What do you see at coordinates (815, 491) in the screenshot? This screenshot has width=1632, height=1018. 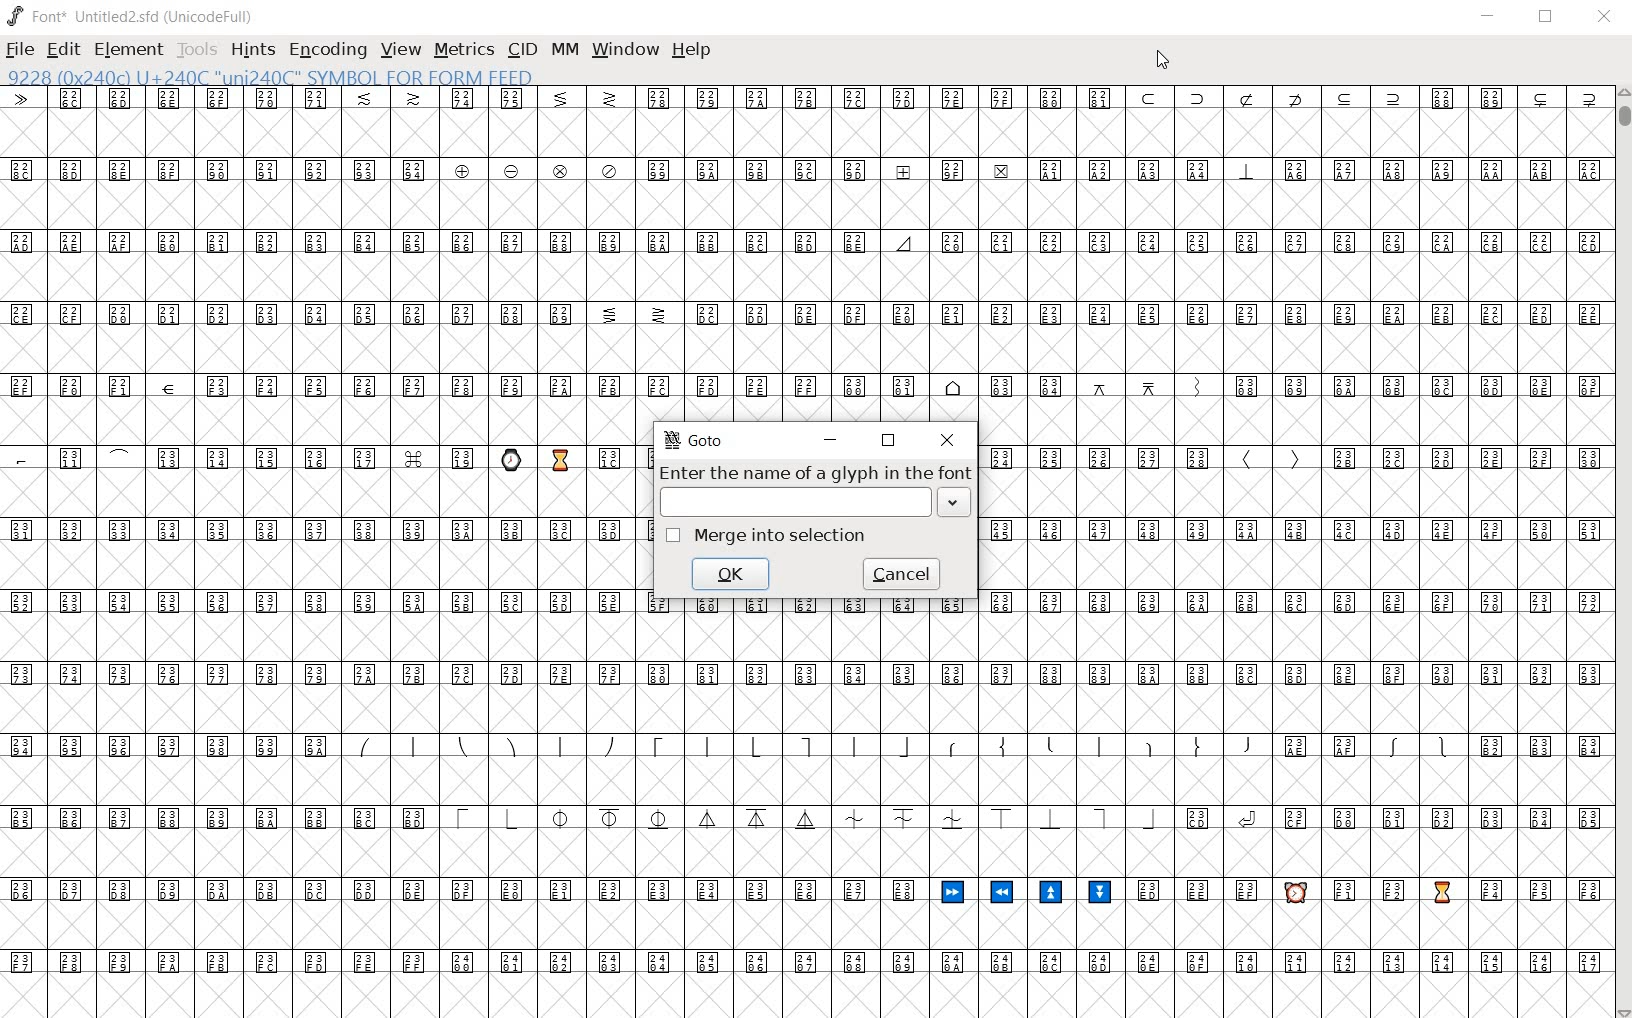 I see `Enter the name of a glyph in the font` at bounding box center [815, 491].